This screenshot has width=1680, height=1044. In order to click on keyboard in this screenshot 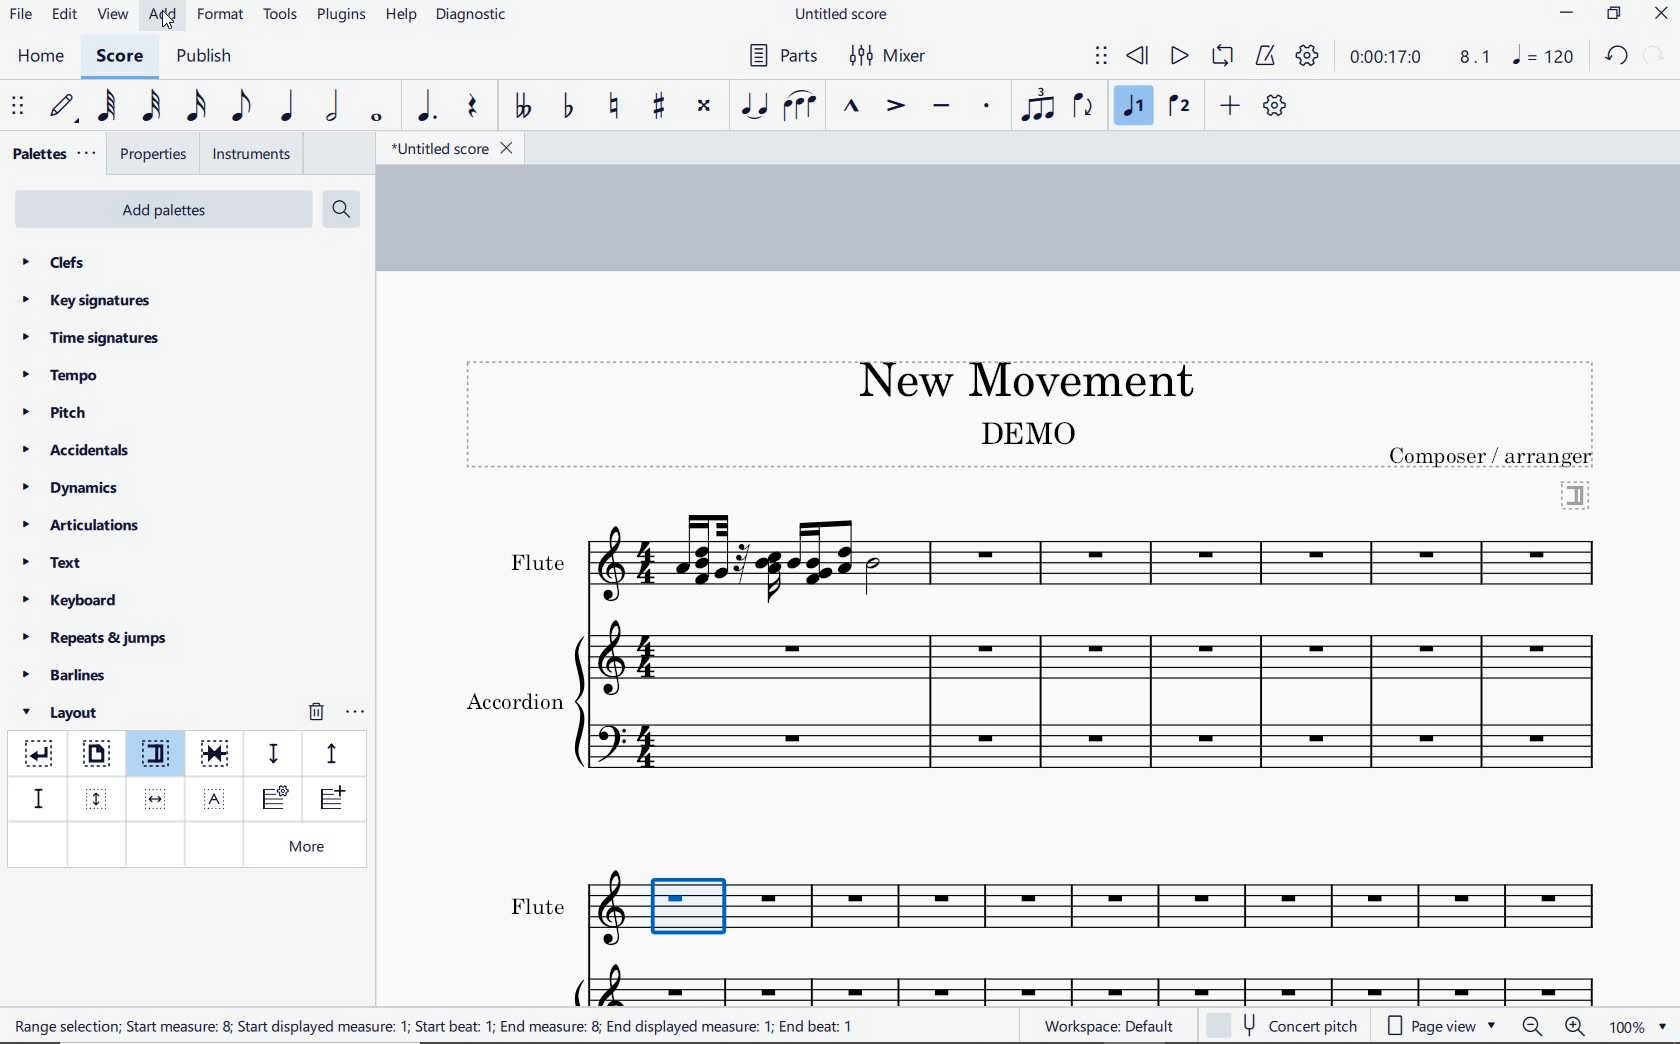, I will do `click(71, 600)`.